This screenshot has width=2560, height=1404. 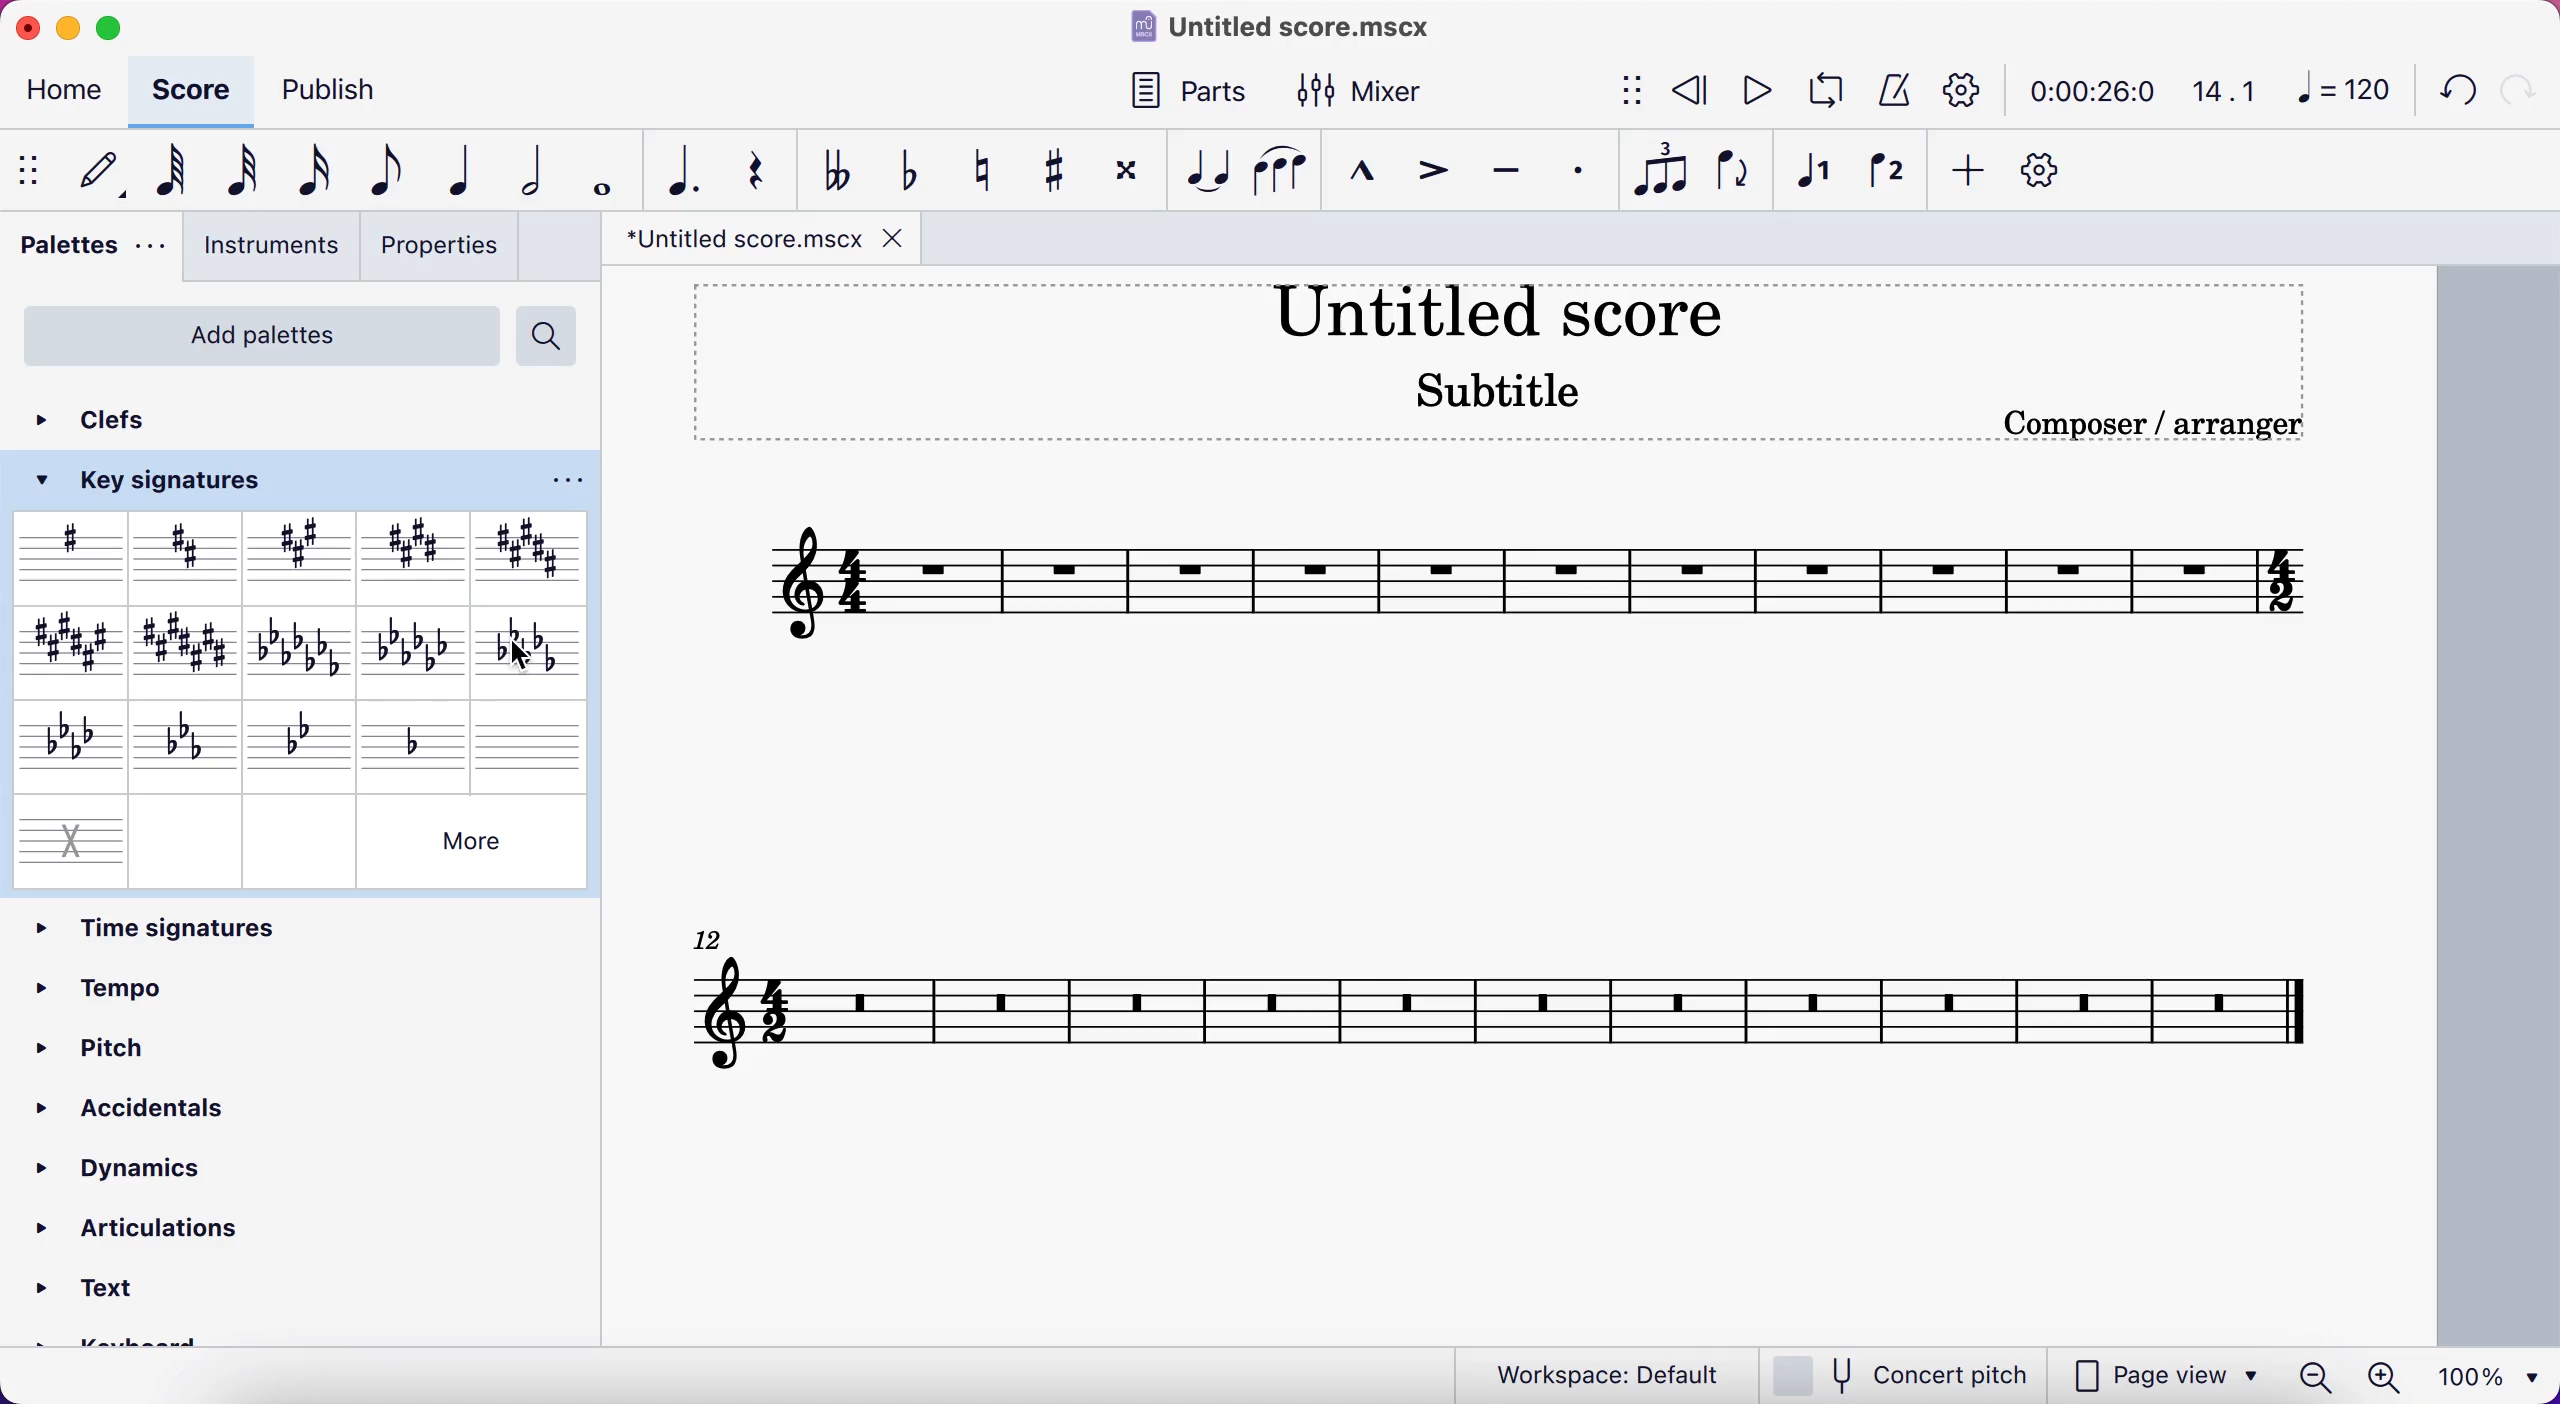 I want to click on A major, so click(x=301, y=555).